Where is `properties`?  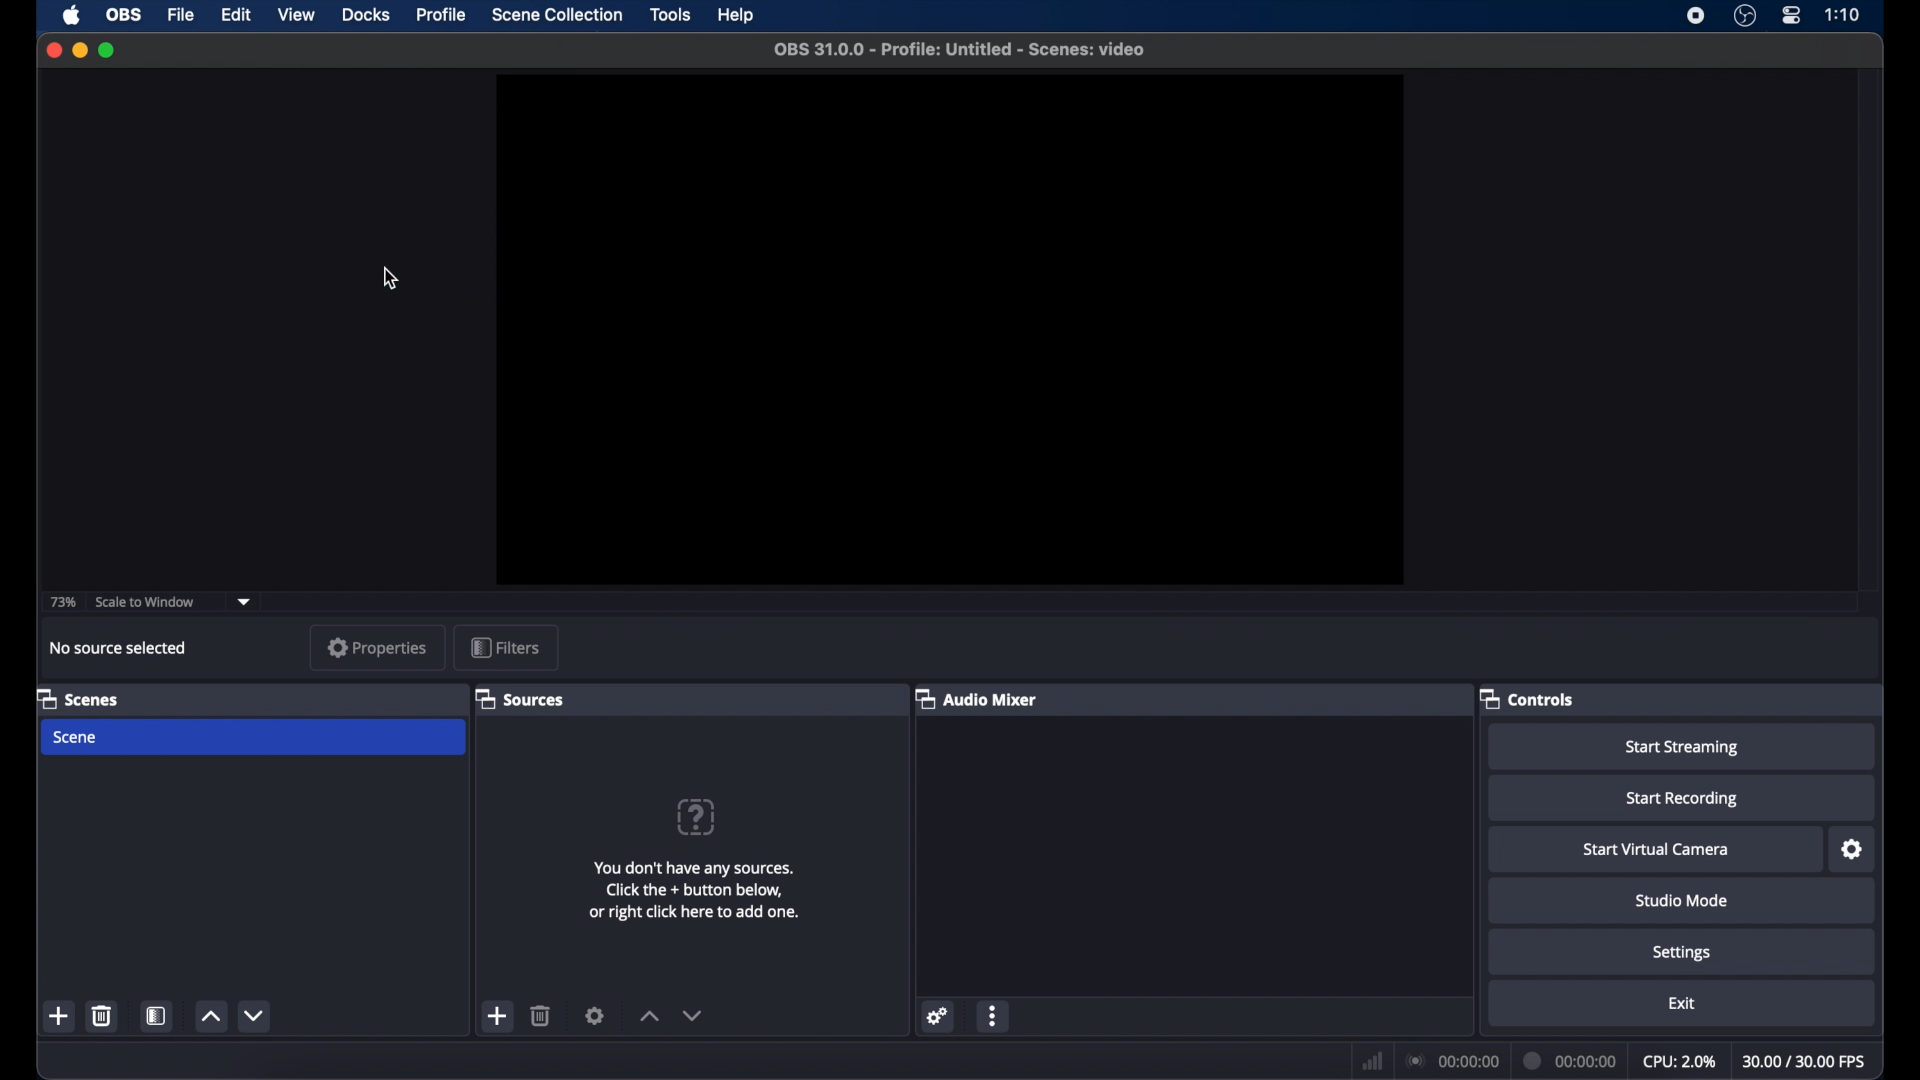
properties is located at coordinates (377, 646).